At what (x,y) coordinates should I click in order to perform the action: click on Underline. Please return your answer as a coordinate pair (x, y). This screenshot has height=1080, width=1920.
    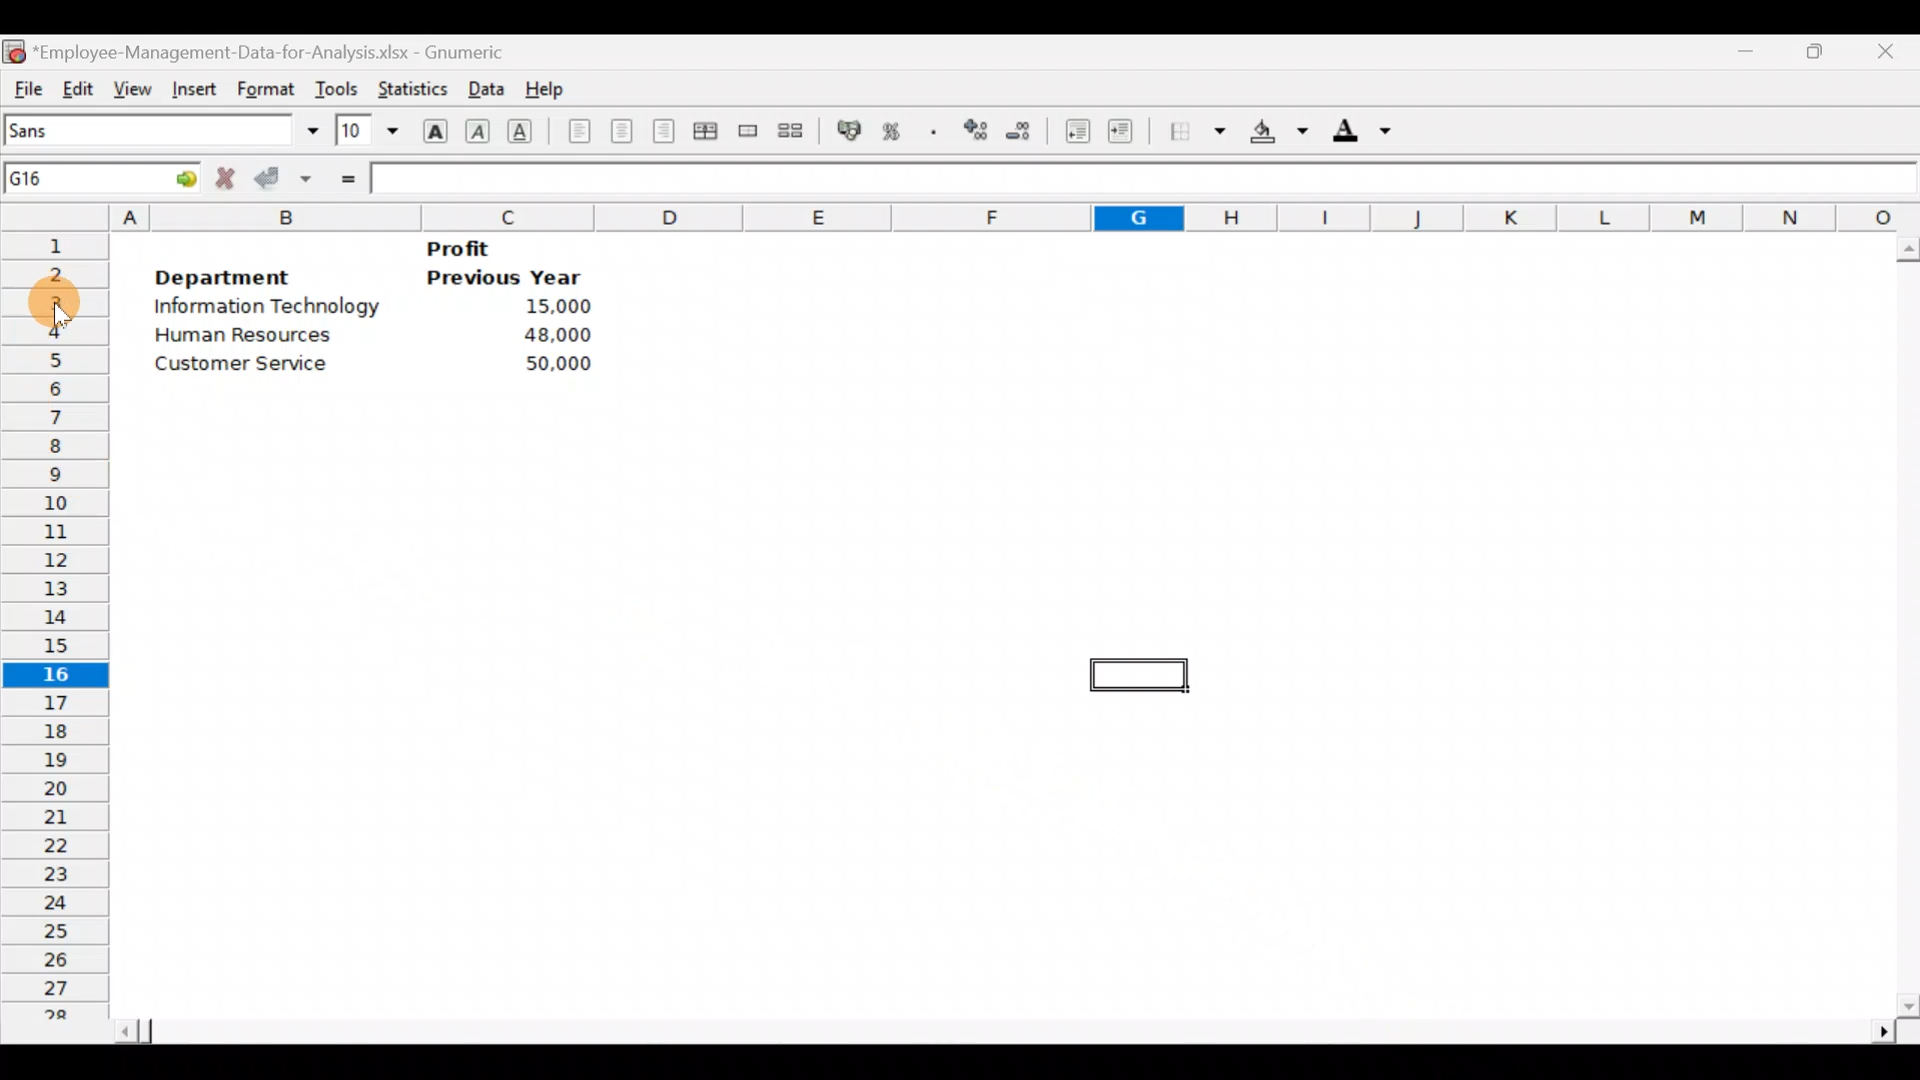
    Looking at the image, I should click on (526, 130).